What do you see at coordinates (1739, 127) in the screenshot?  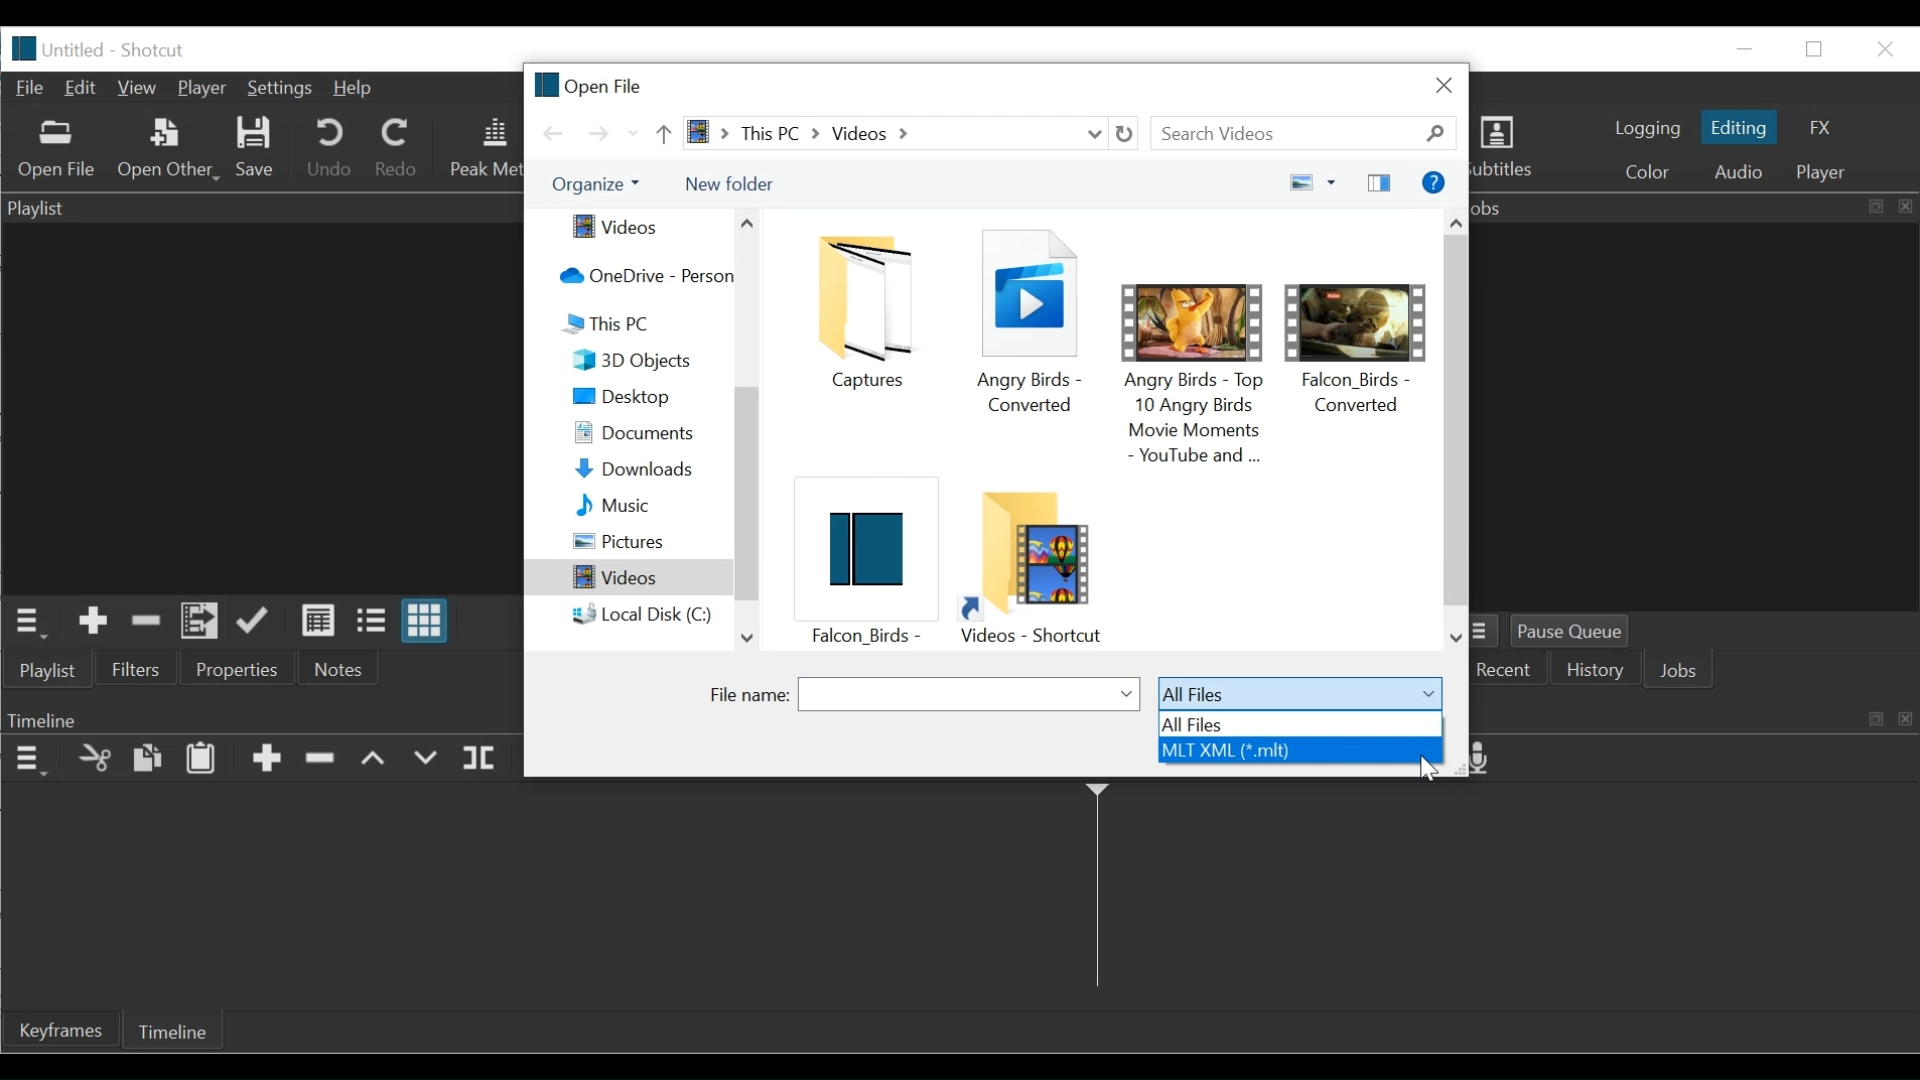 I see `Editing` at bounding box center [1739, 127].